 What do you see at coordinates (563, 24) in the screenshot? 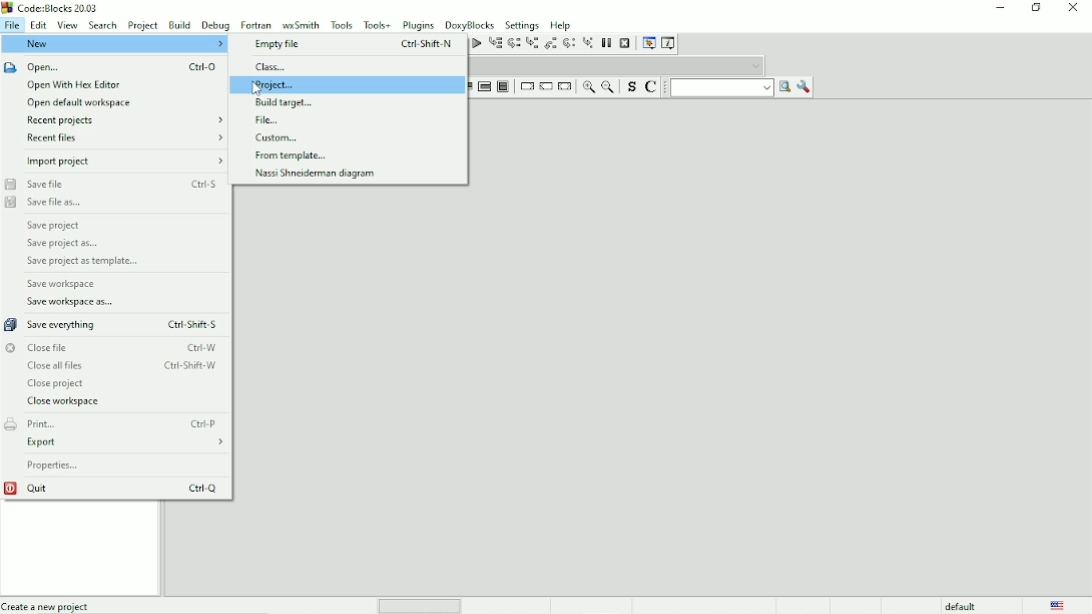
I see `Help` at bounding box center [563, 24].